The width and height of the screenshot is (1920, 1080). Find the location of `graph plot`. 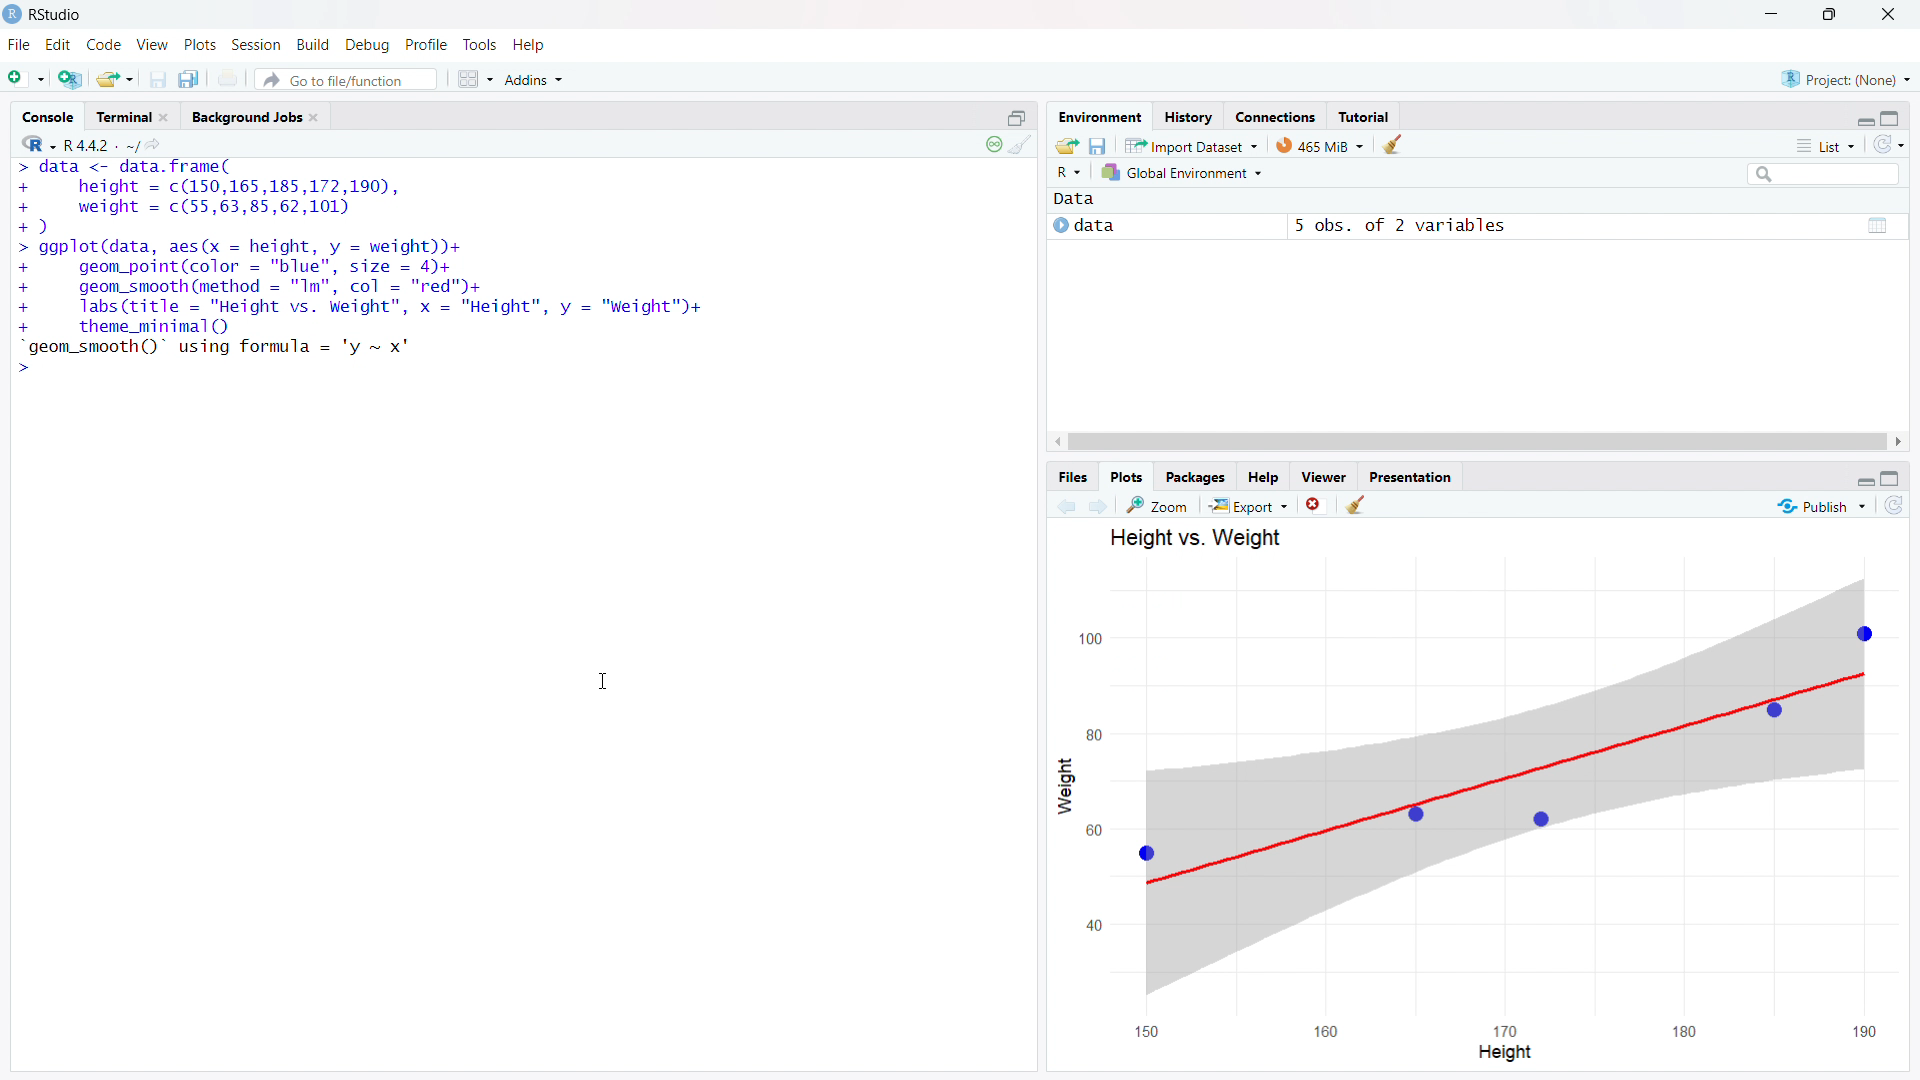

graph plot is located at coordinates (1504, 790).